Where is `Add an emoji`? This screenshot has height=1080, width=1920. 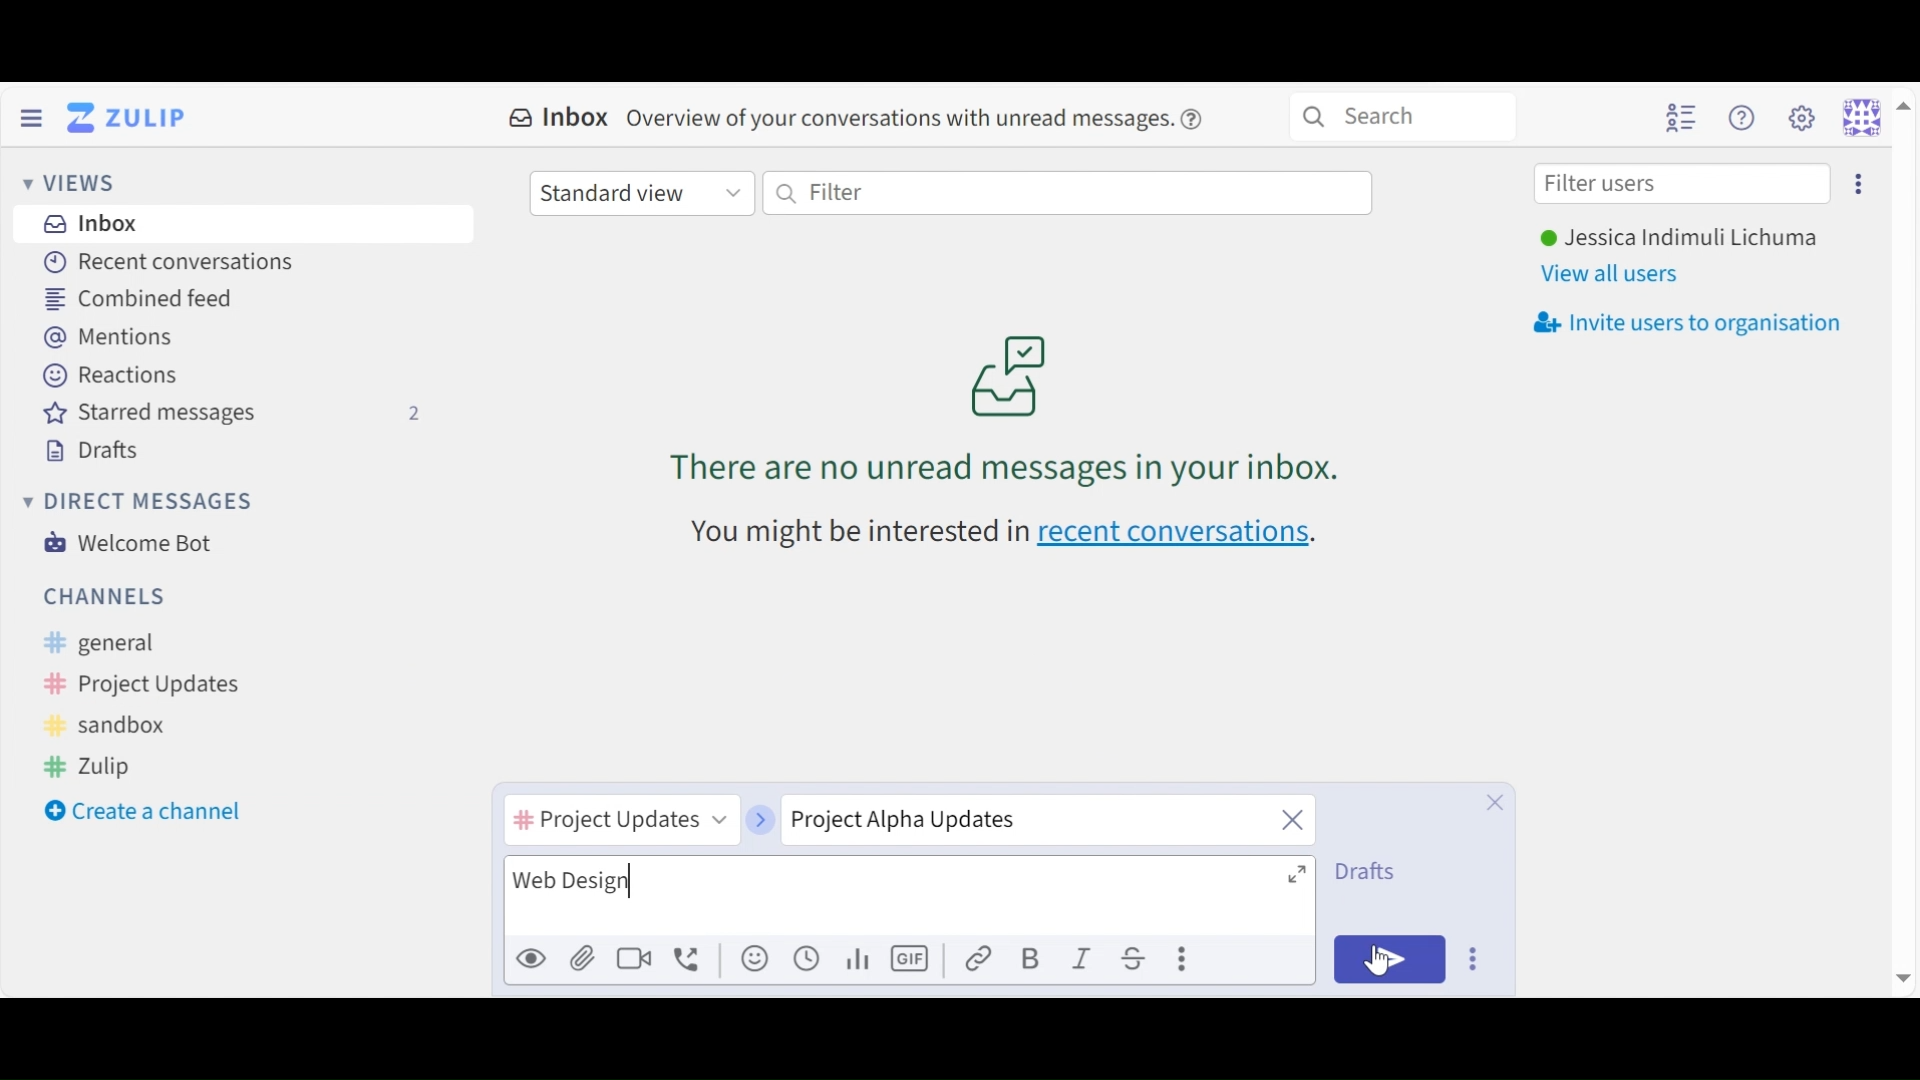 Add an emoji is located at coordinates (755, 959).